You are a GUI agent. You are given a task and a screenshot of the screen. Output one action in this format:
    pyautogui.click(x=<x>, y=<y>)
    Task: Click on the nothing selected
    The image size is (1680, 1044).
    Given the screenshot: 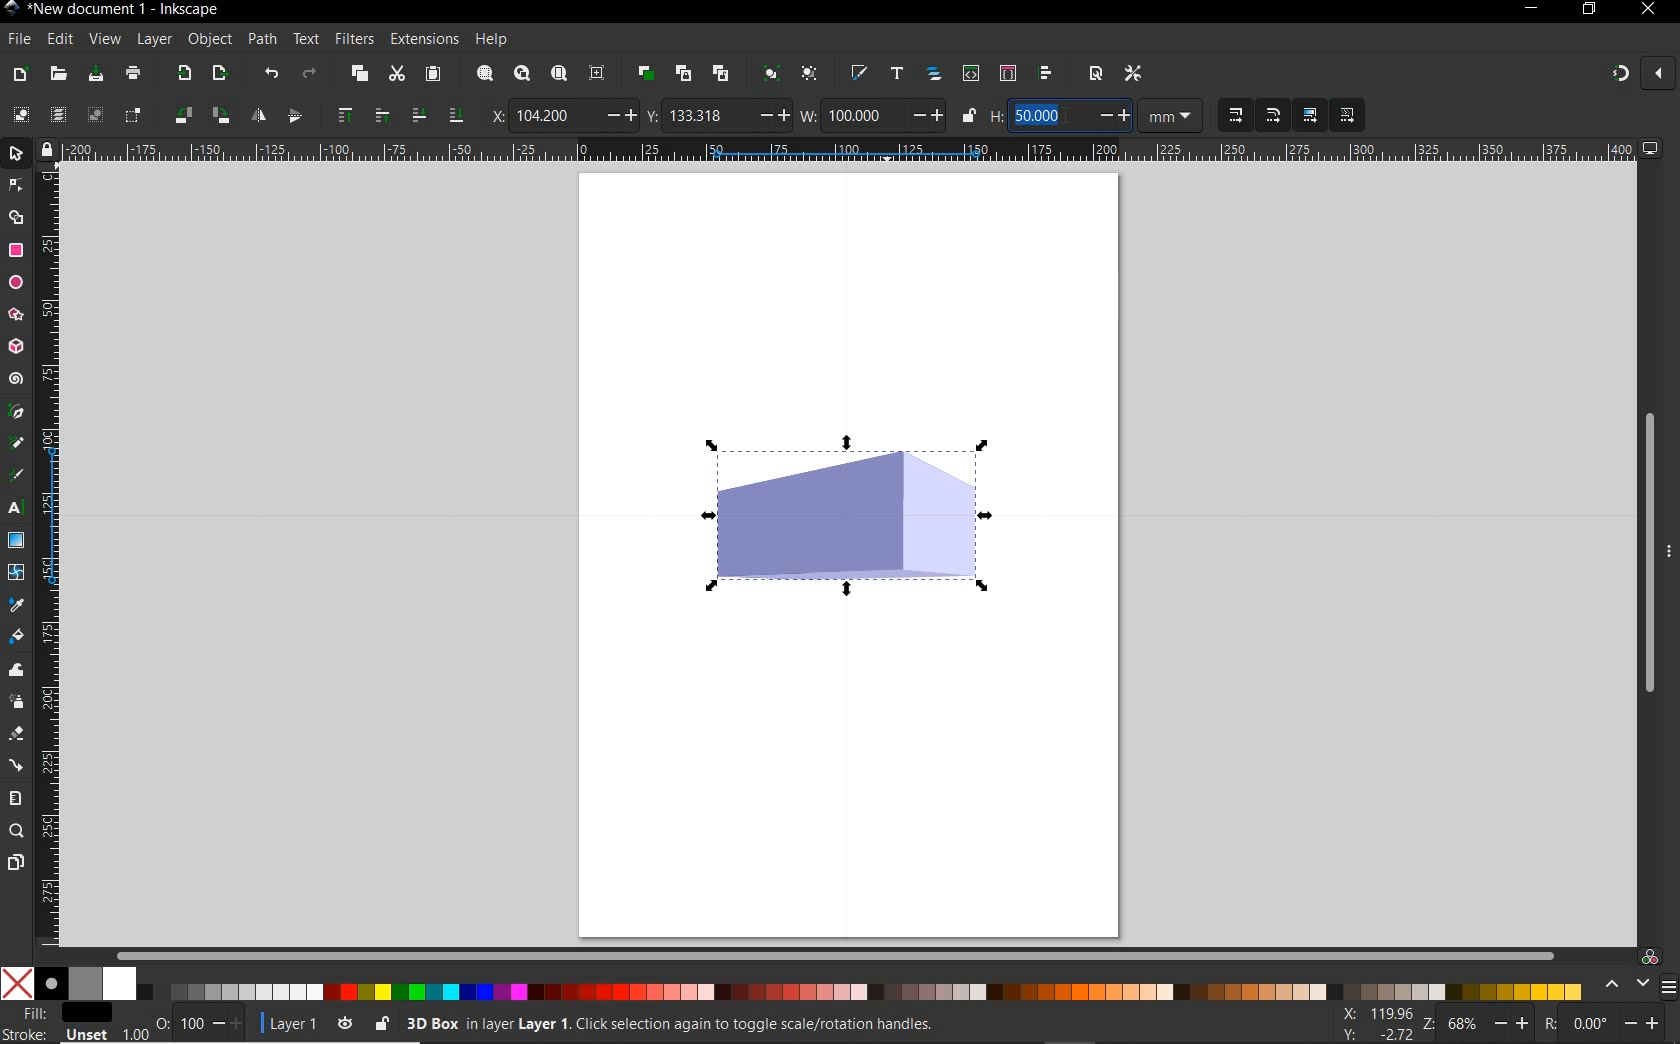 What is the action you would take?
    pyautogui.click(x=161, y=1016)
    